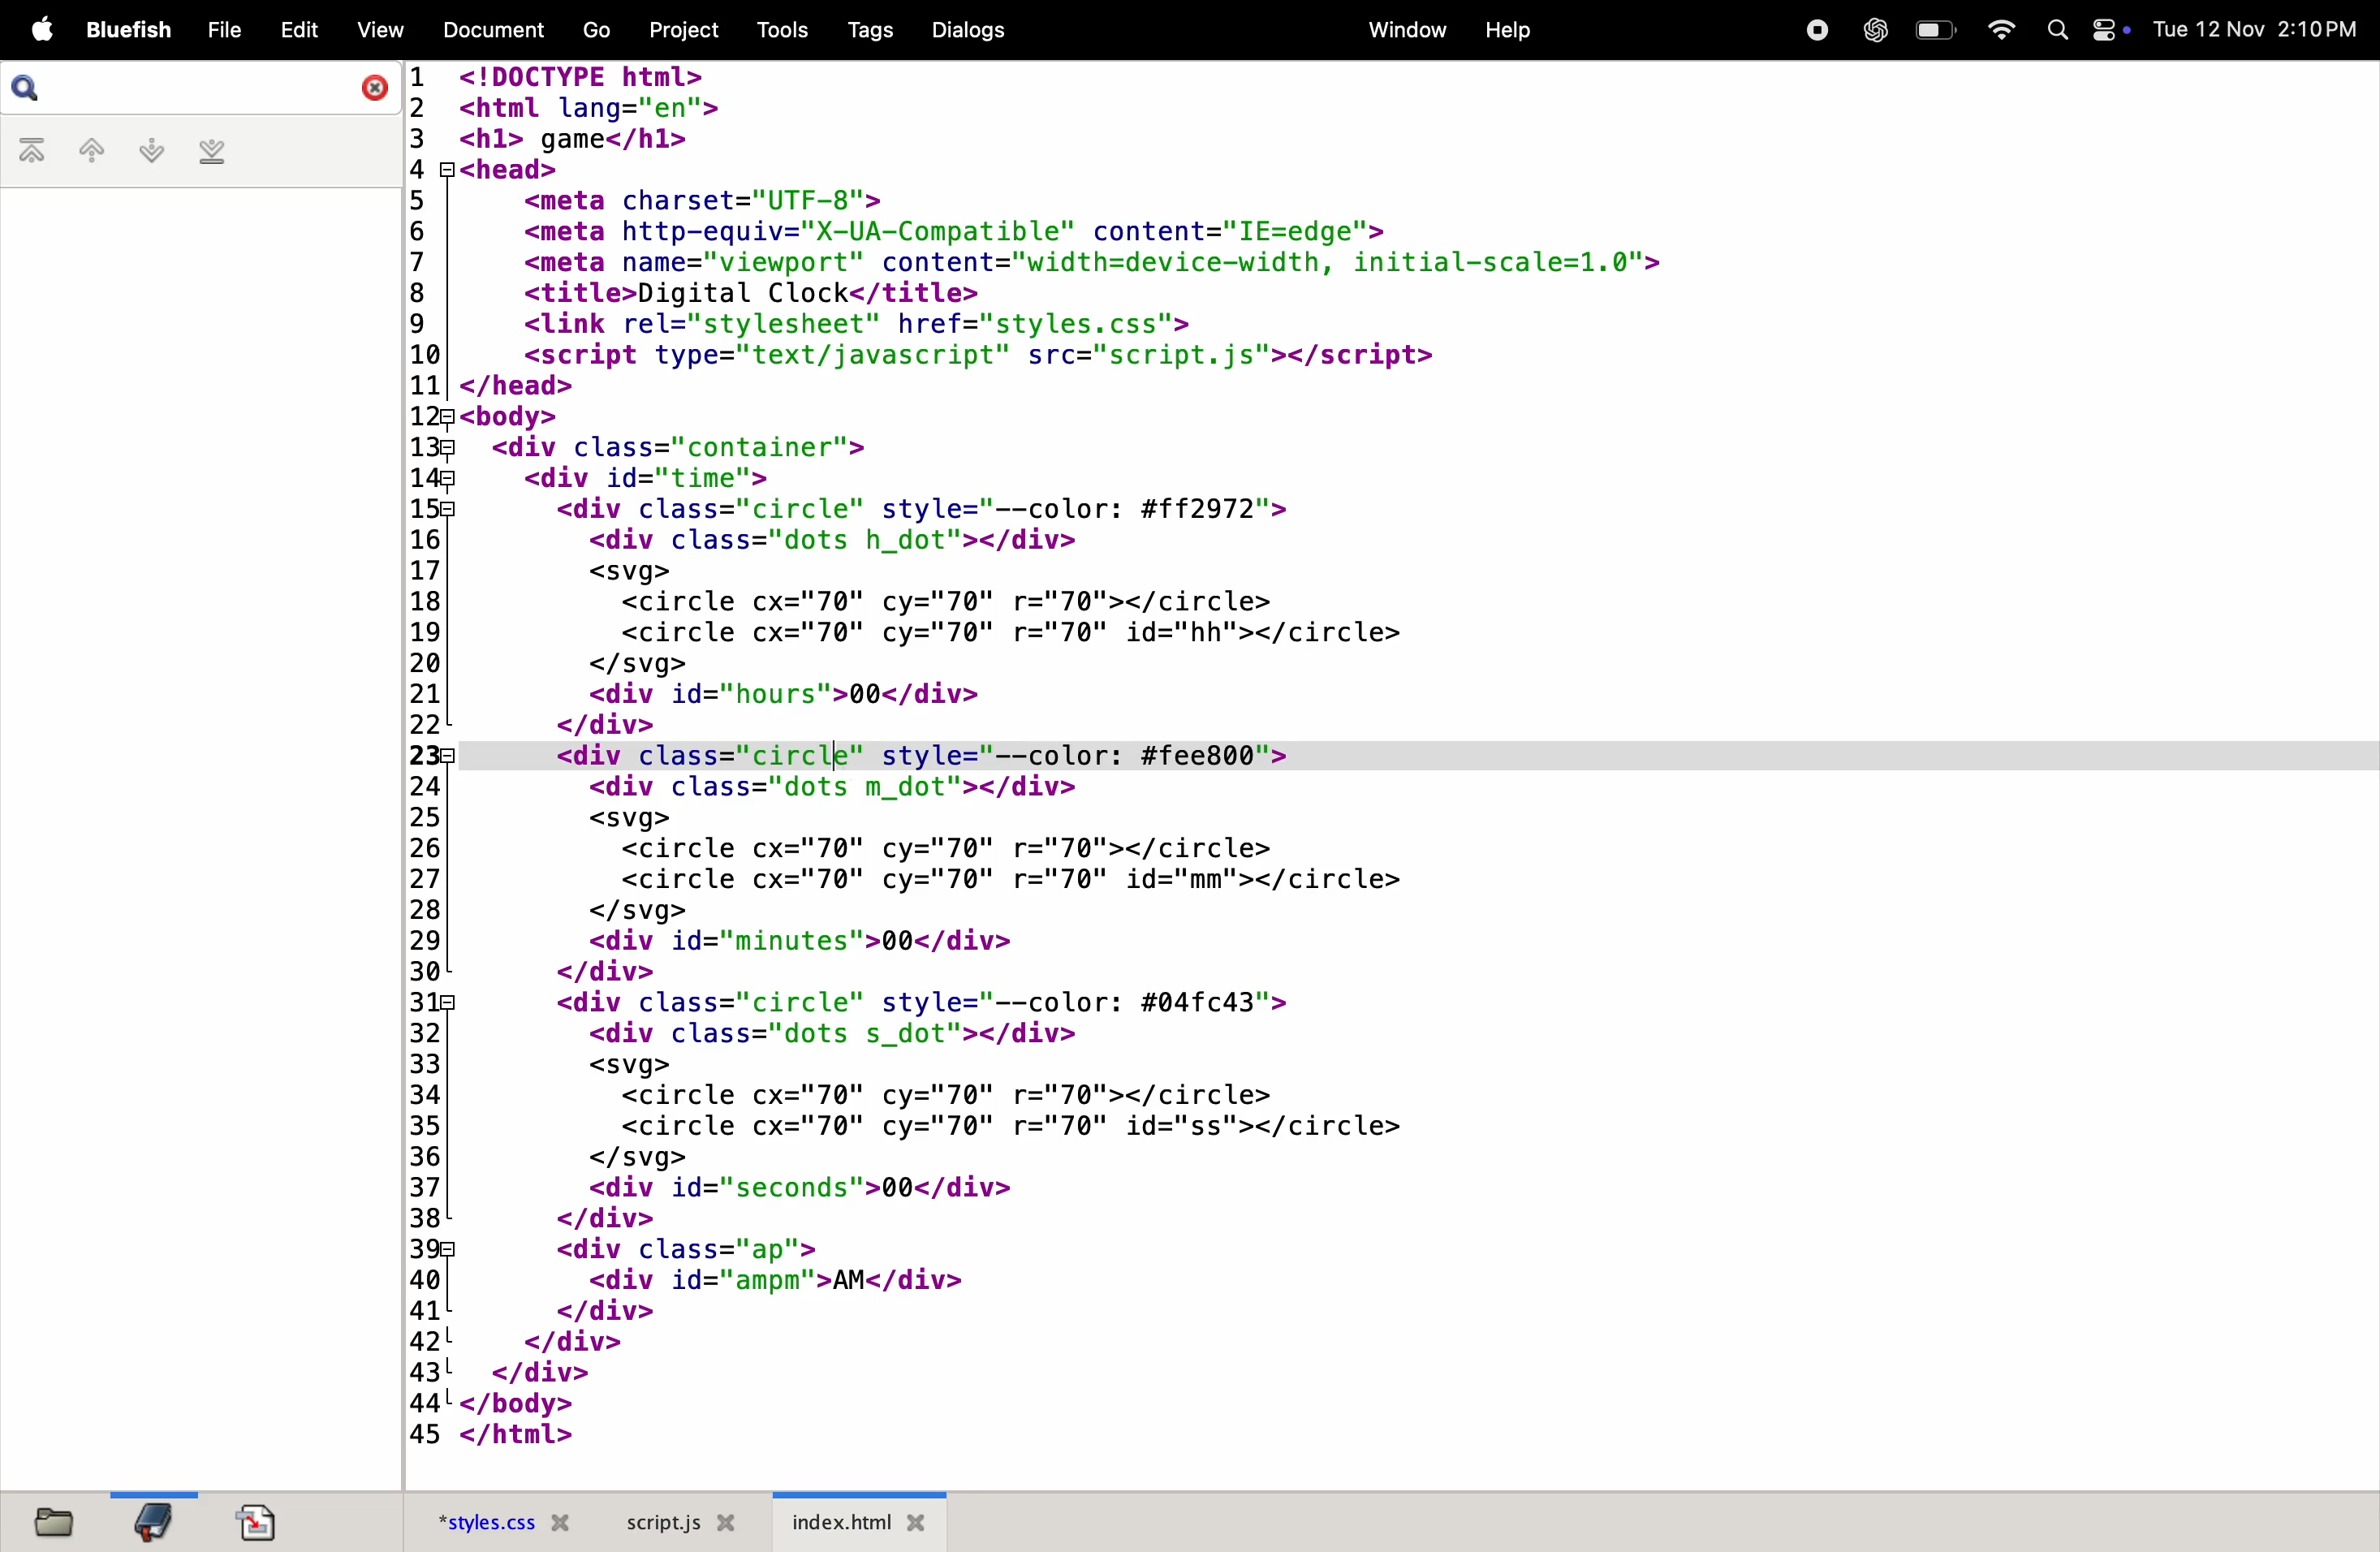  What do you see at coordinates (1933, 31) in the screenshot?
I see `battery` at bounding box center [1933, 31].